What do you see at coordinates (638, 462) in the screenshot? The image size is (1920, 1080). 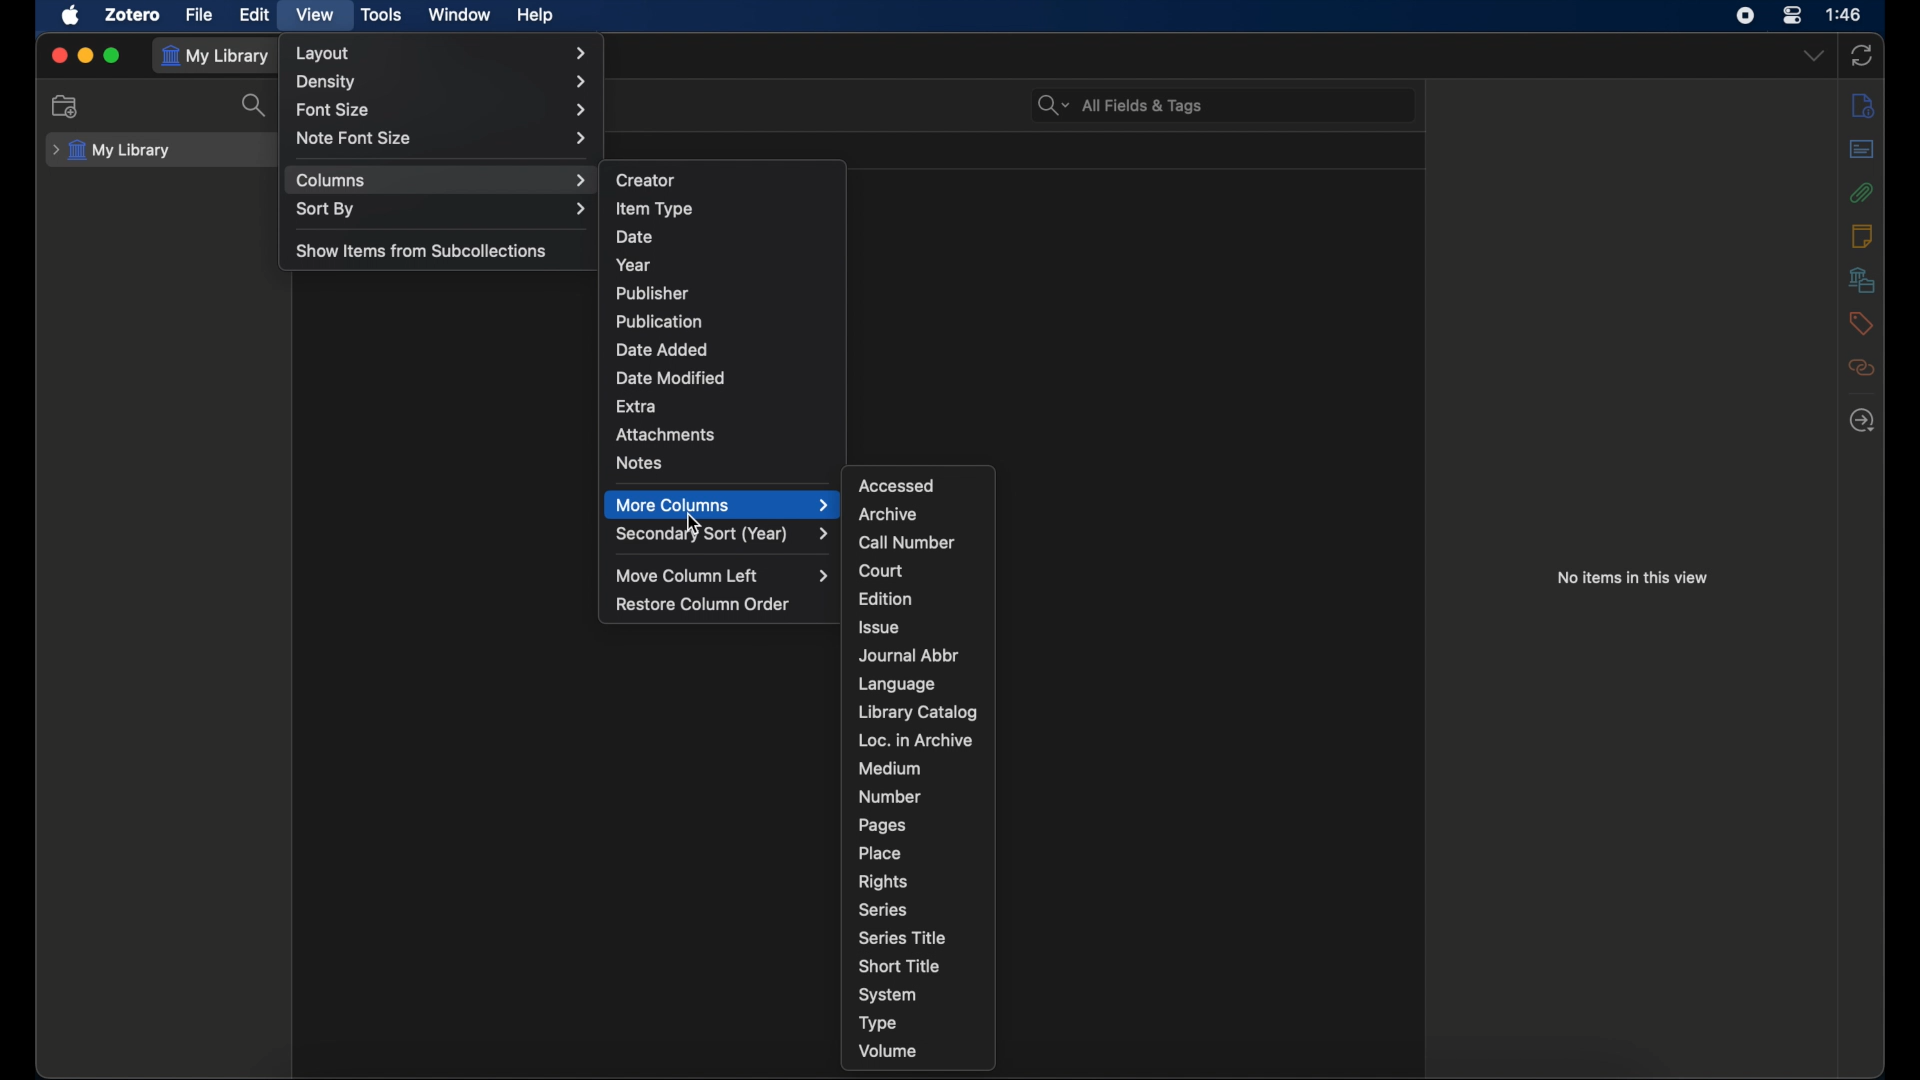 I see `notes` at bounding box center [638, 462].